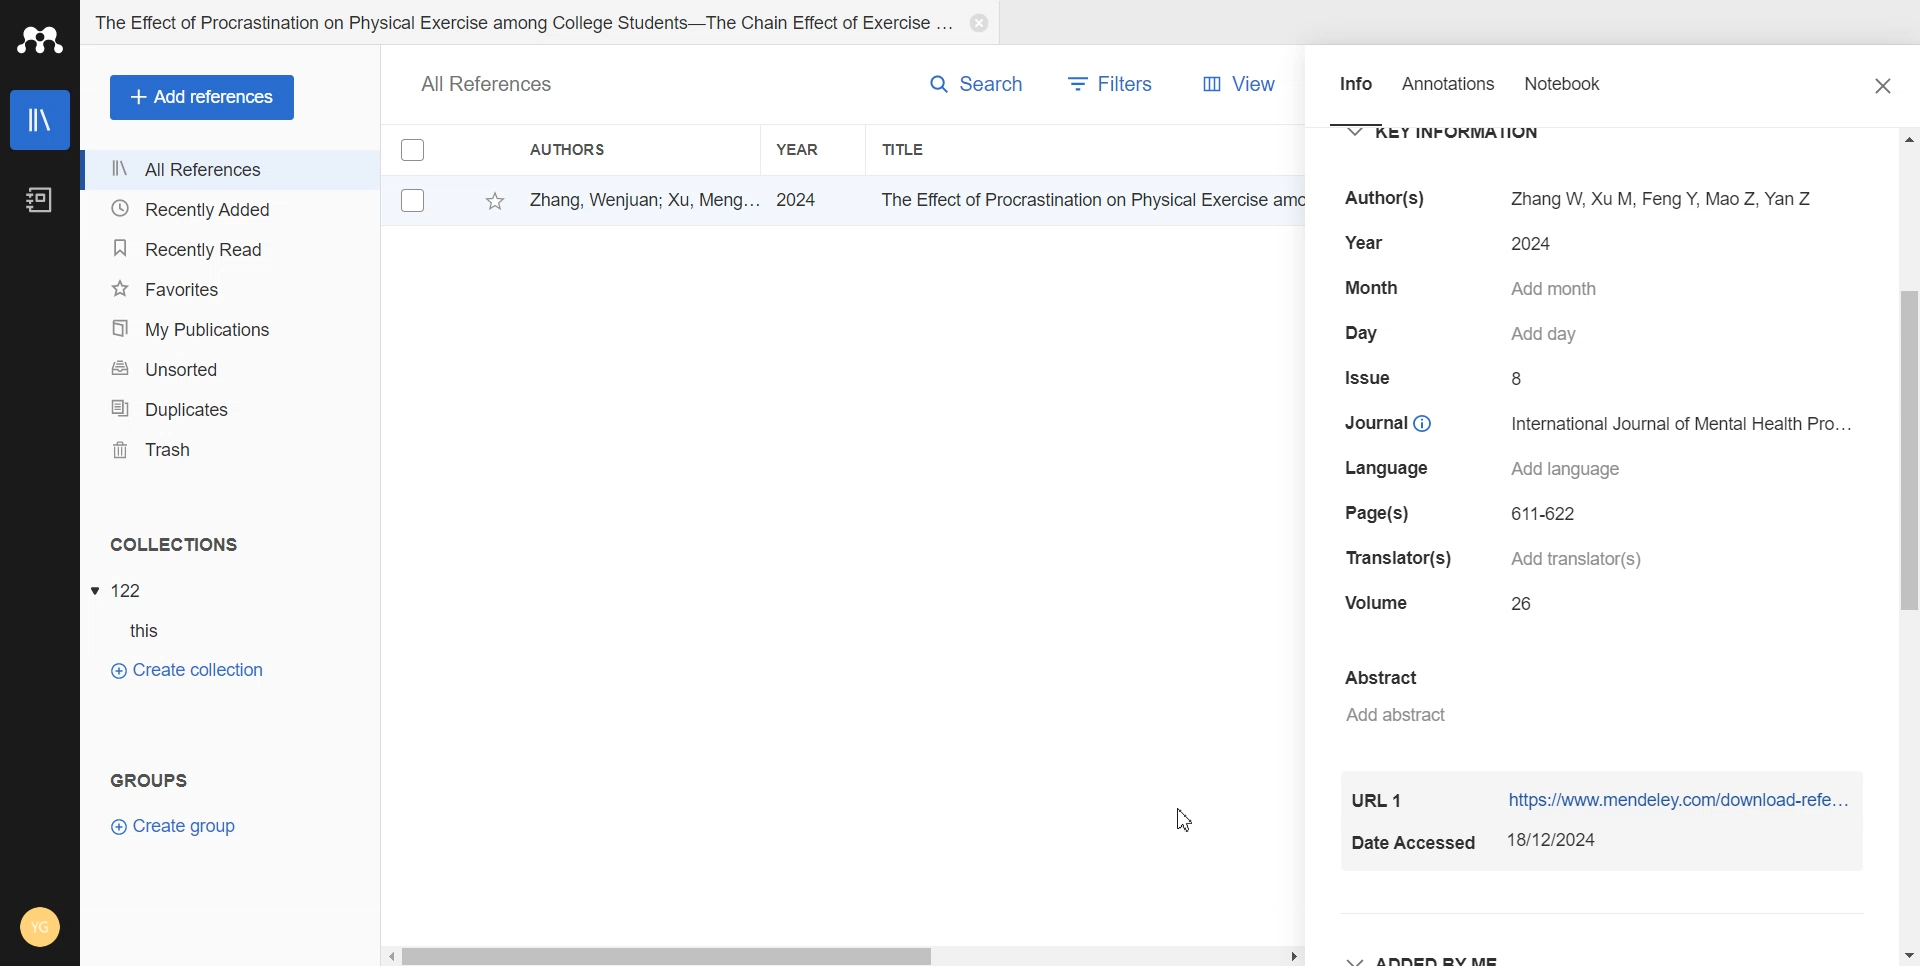 This screenshot has width=1920, height=966. I want to click on Library, so click(39, 120).